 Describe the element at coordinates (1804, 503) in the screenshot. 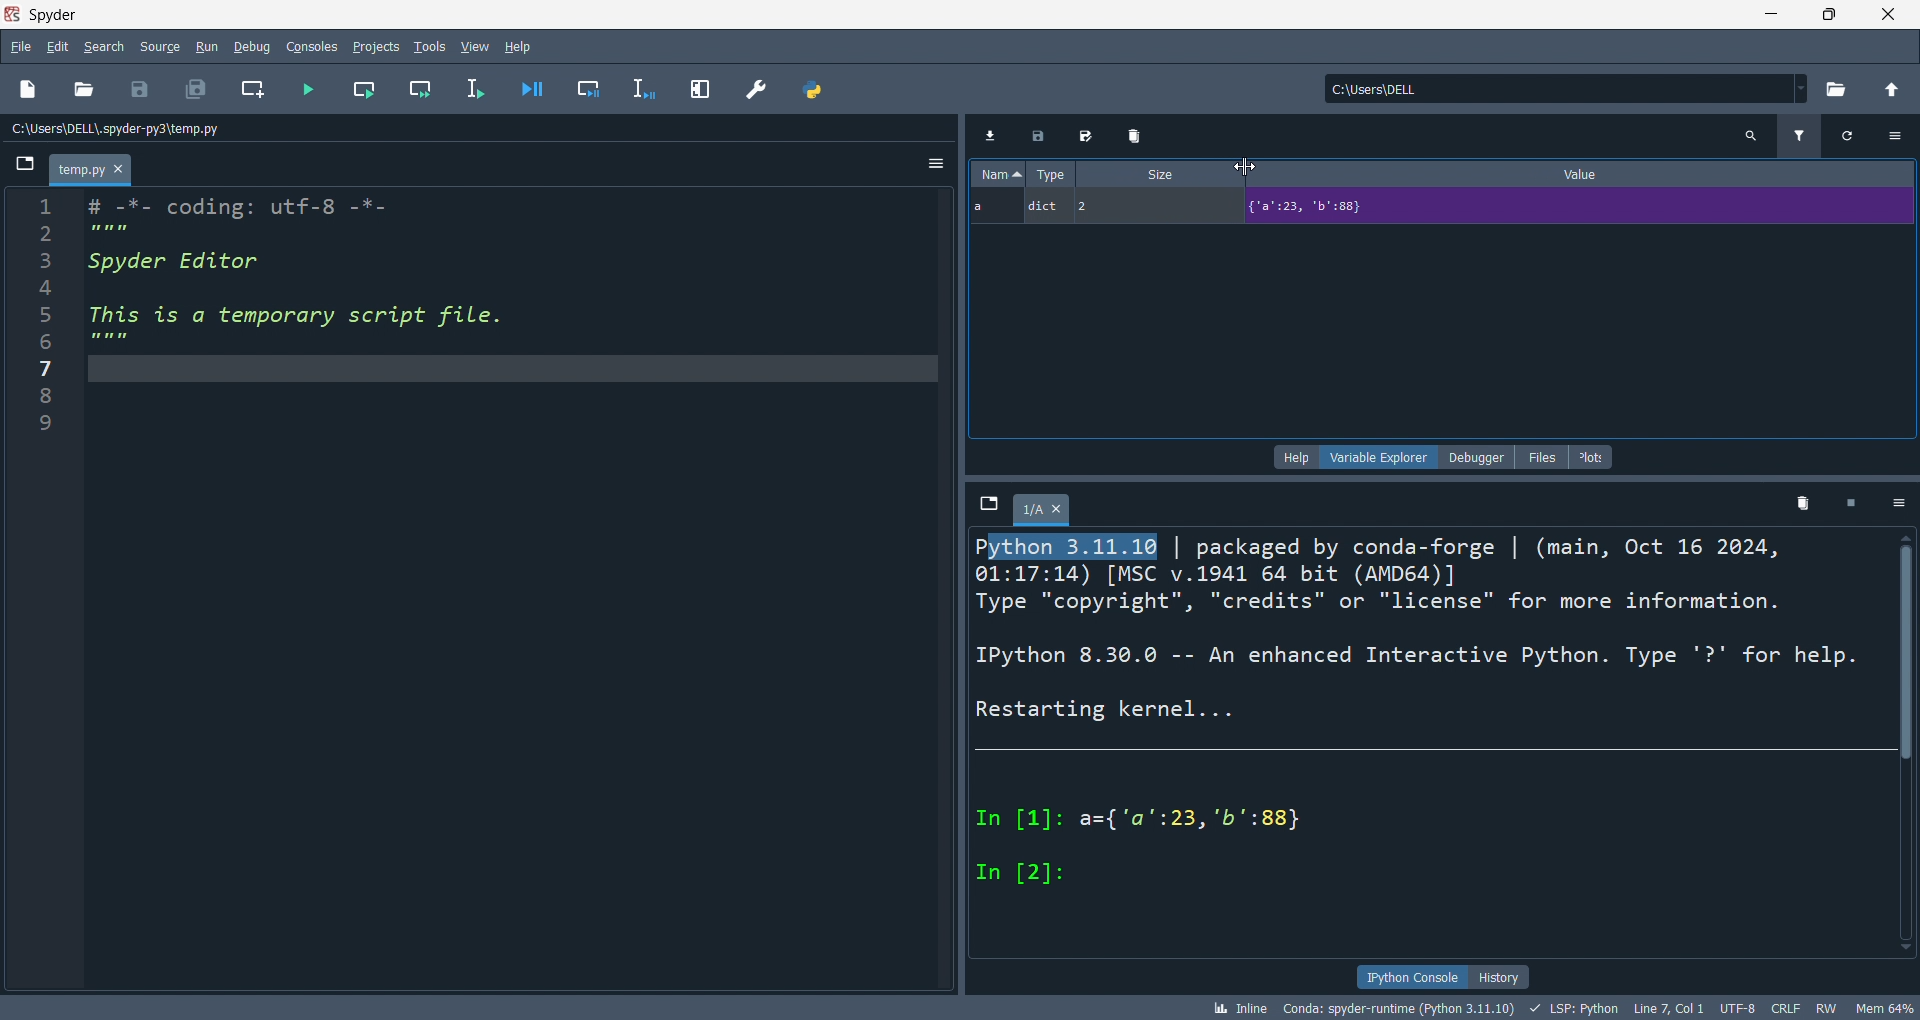

I see `delete` at that location.